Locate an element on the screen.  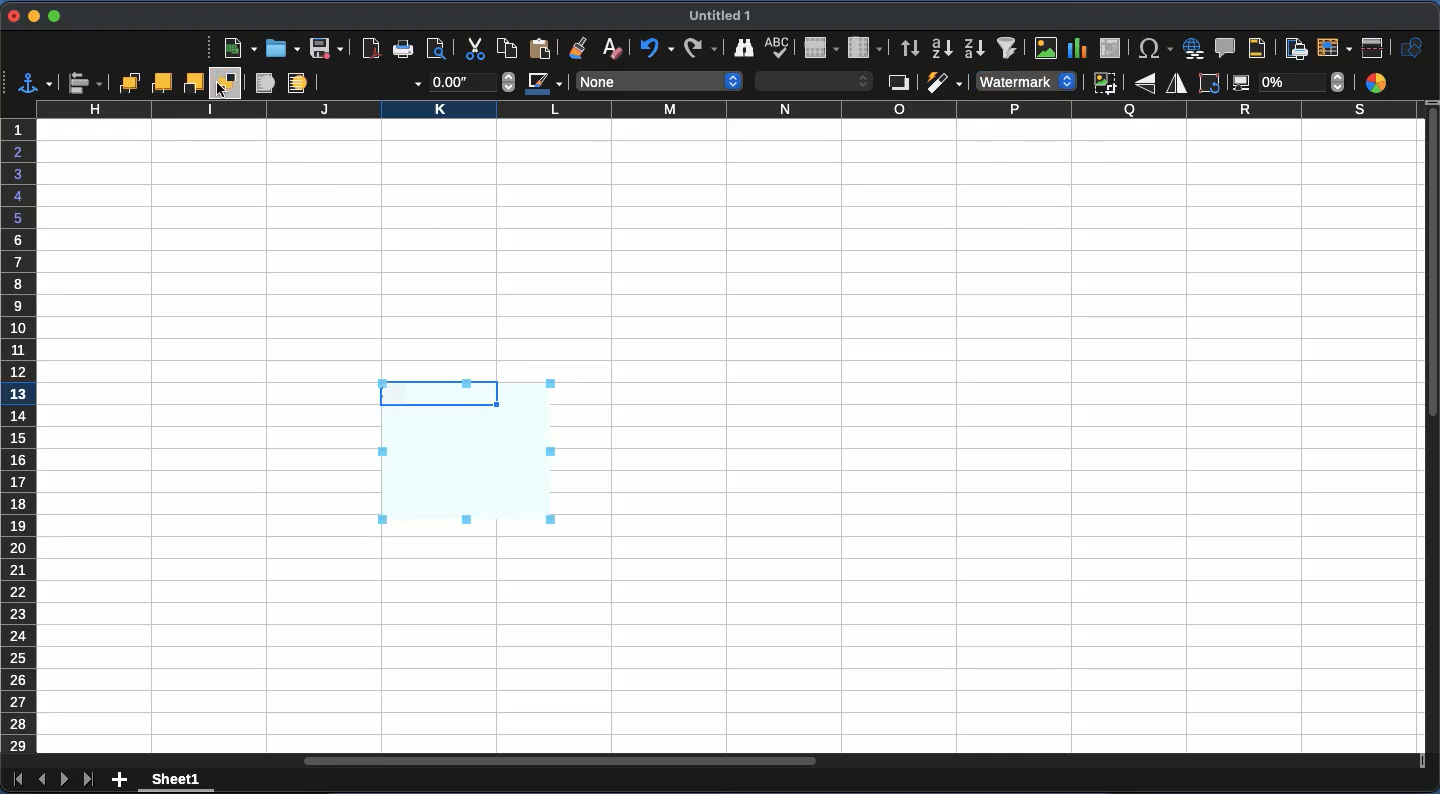
rotate is located at coordinates (1210, 85).